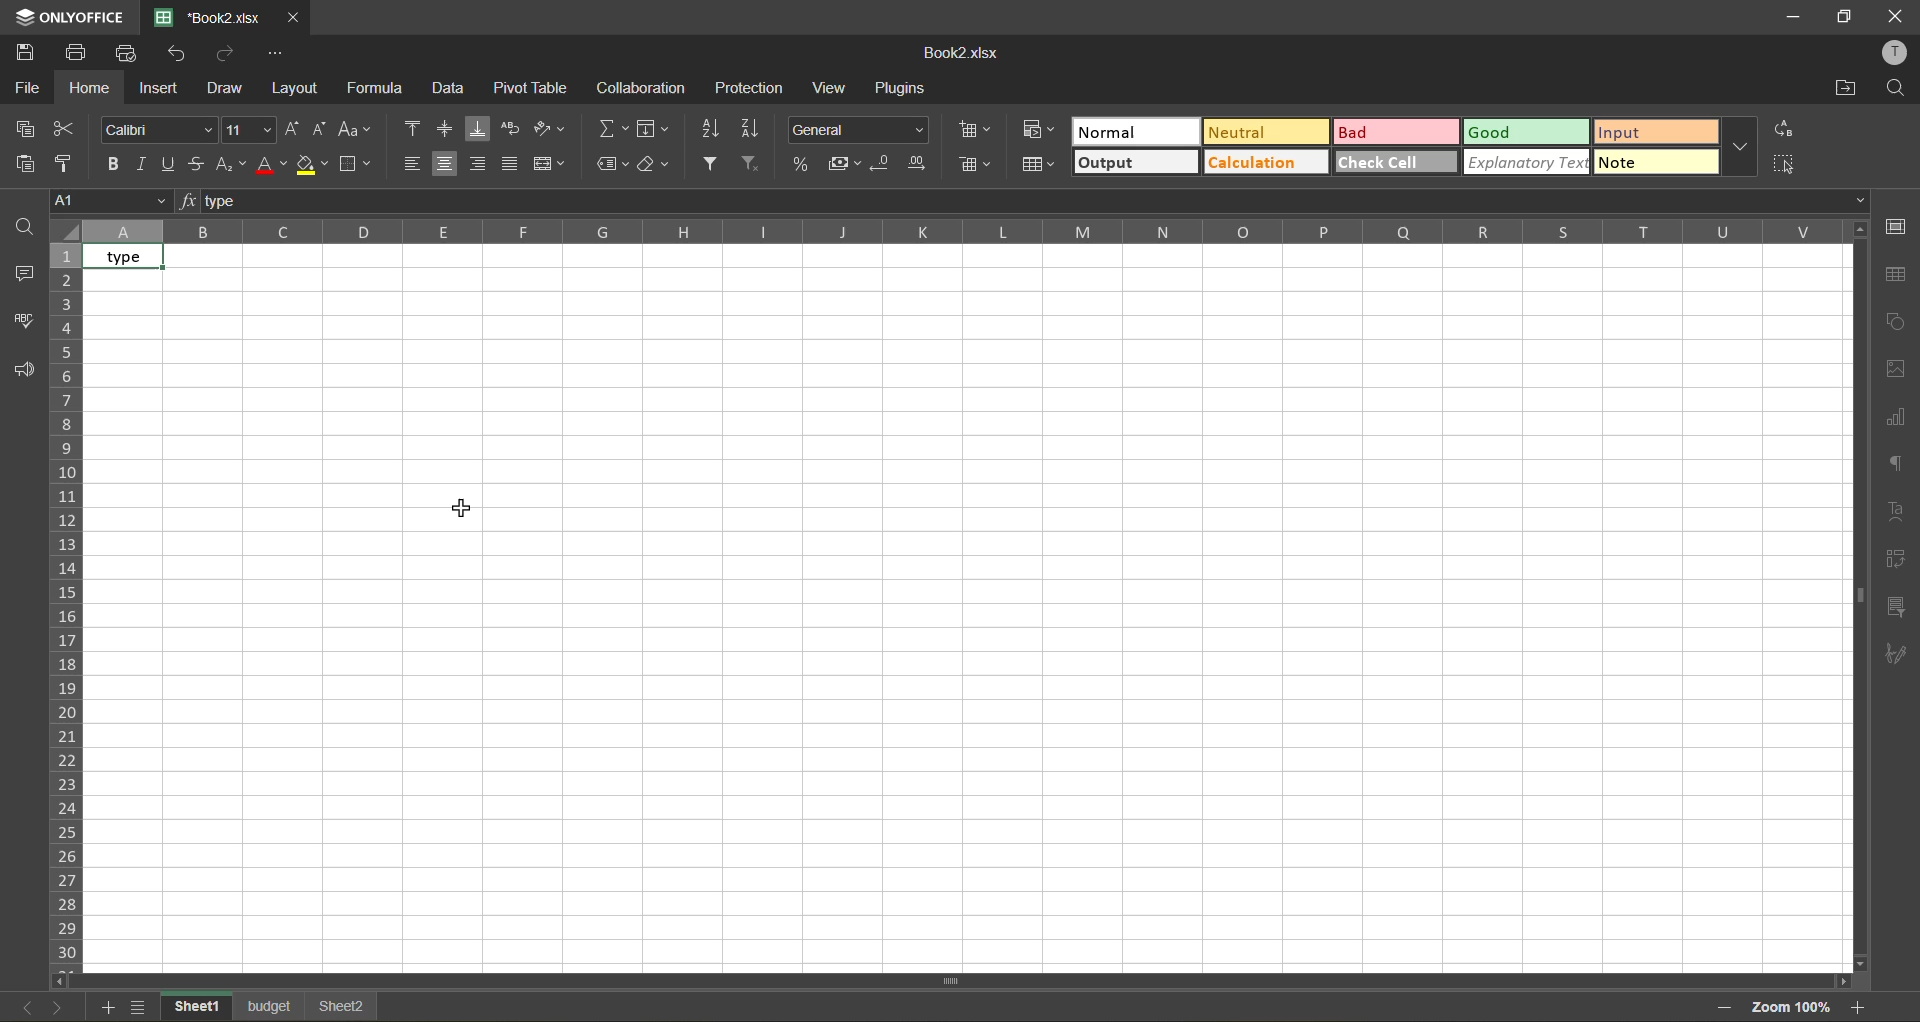 This screenshot has height=1022, width=1920. What do you see at coordinates (291, 129) in the screenshot?
I see `increment size` at bounding box center [291, 129].